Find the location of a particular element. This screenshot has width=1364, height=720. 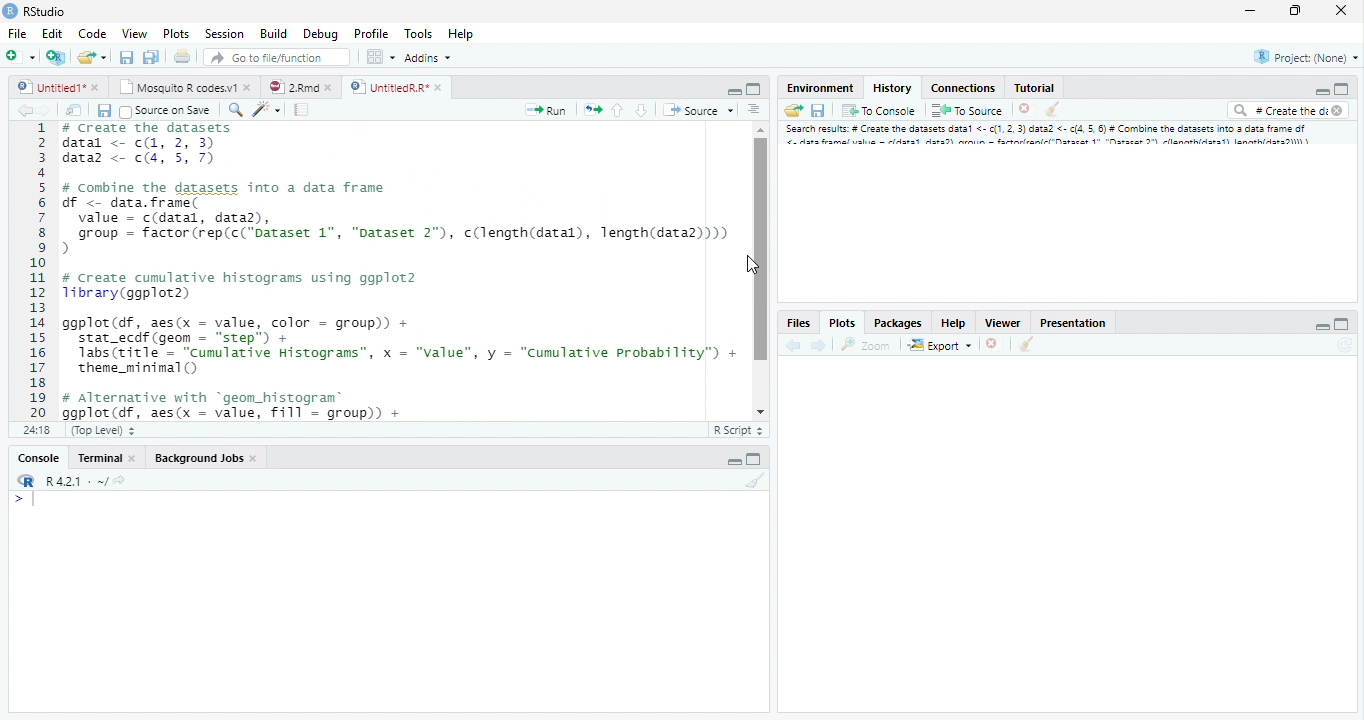

Delete is located at coordinates (1025, 109).